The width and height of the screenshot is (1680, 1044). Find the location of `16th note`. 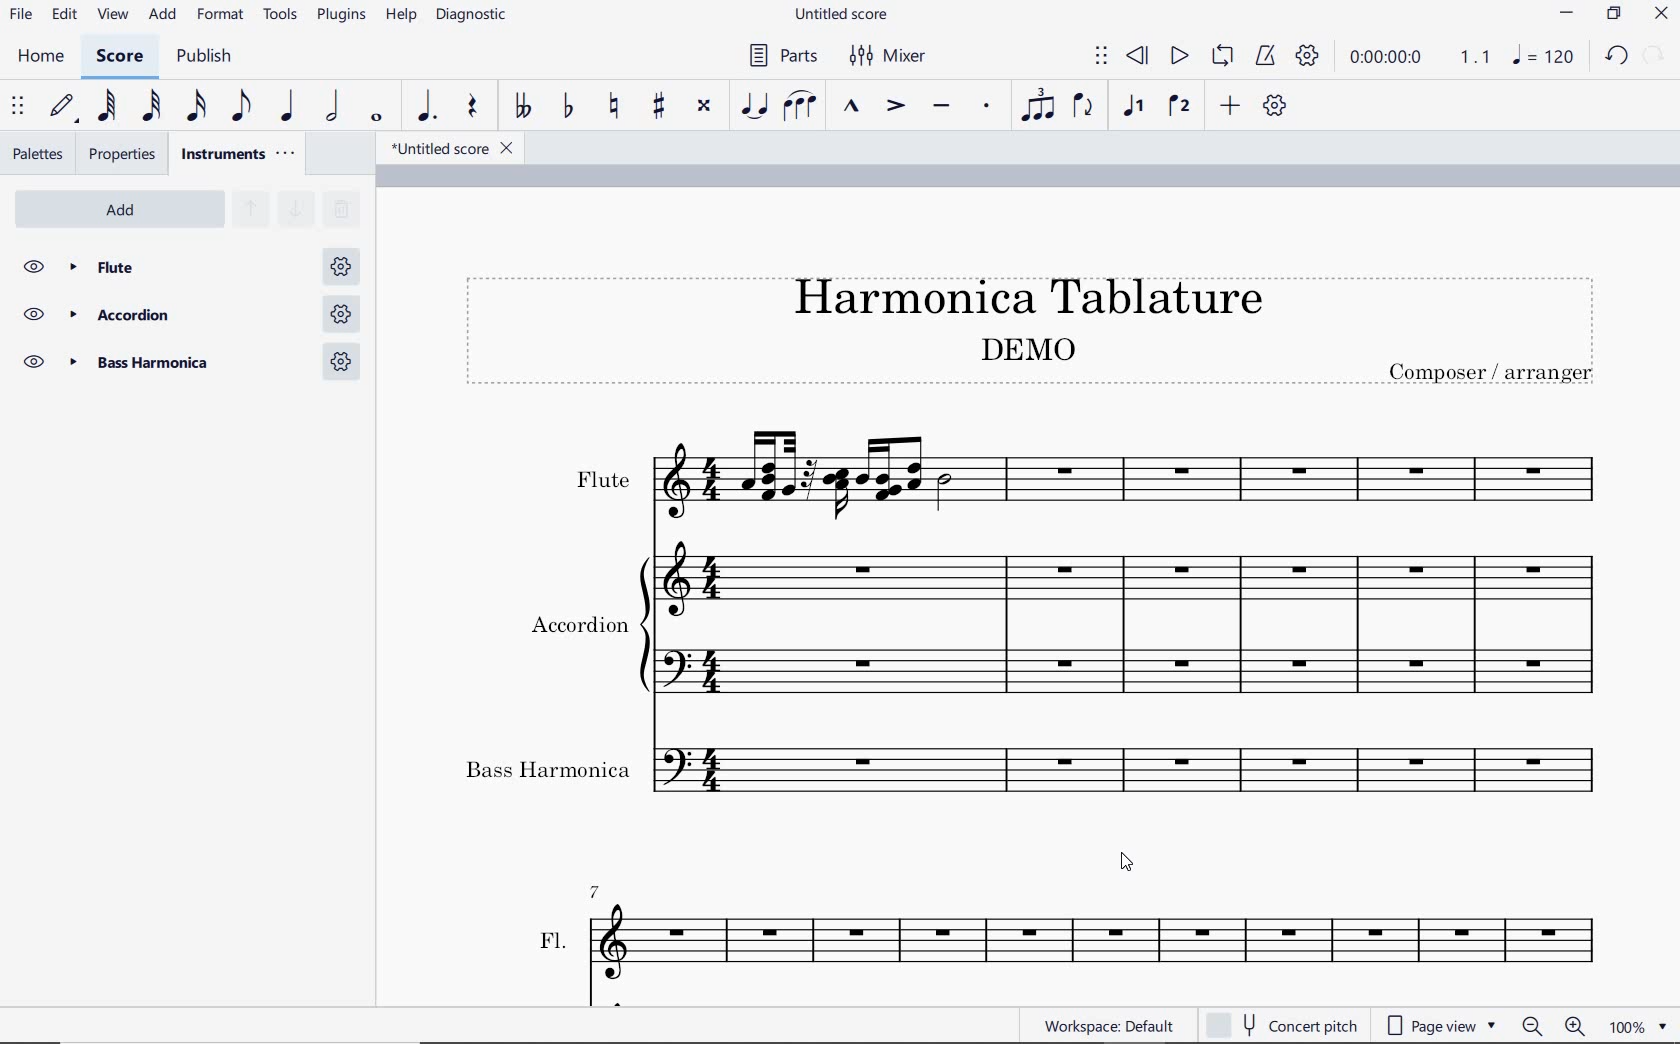

16th note is located at coordinates (197, 106).